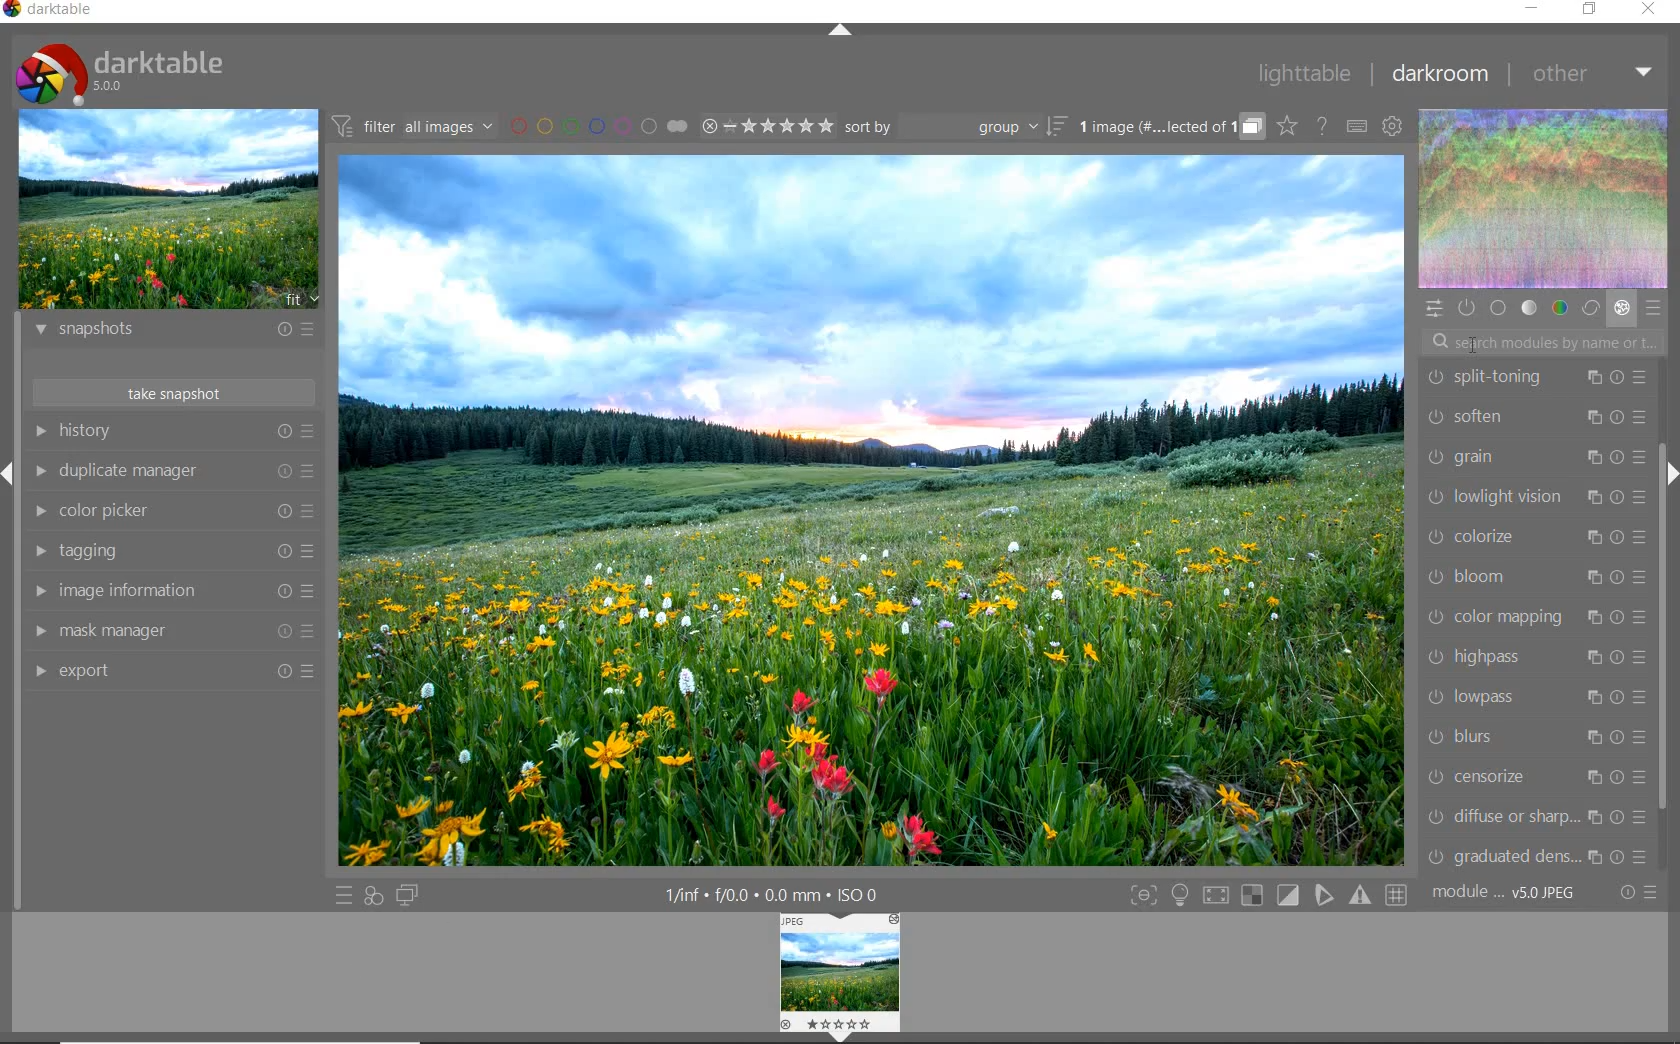 The width and height of the screenshot is (1680, 1044). What do you see at coordinates (1531, 779) in the screenshot?
I see `censorize` at bounding box center [1531, 779].